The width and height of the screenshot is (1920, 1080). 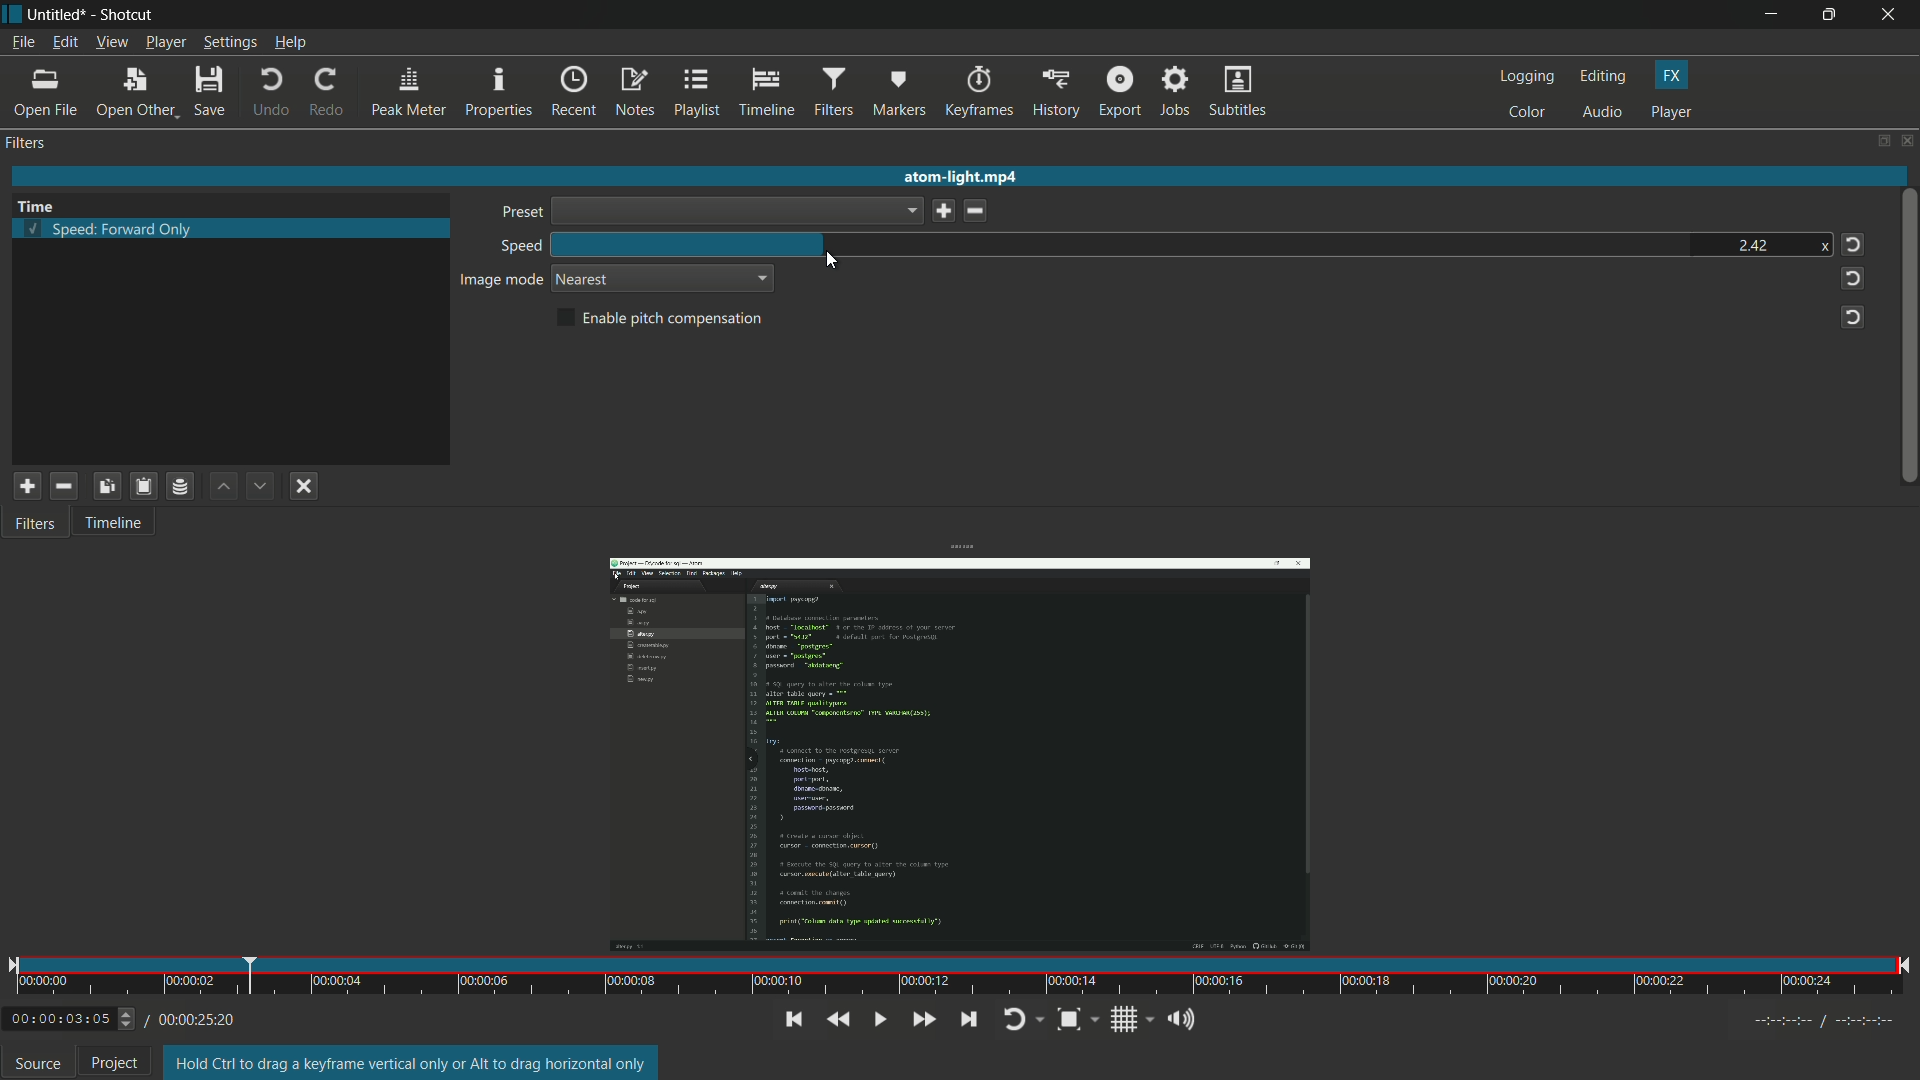 I want to click on recent, so click(x=574, y=93).